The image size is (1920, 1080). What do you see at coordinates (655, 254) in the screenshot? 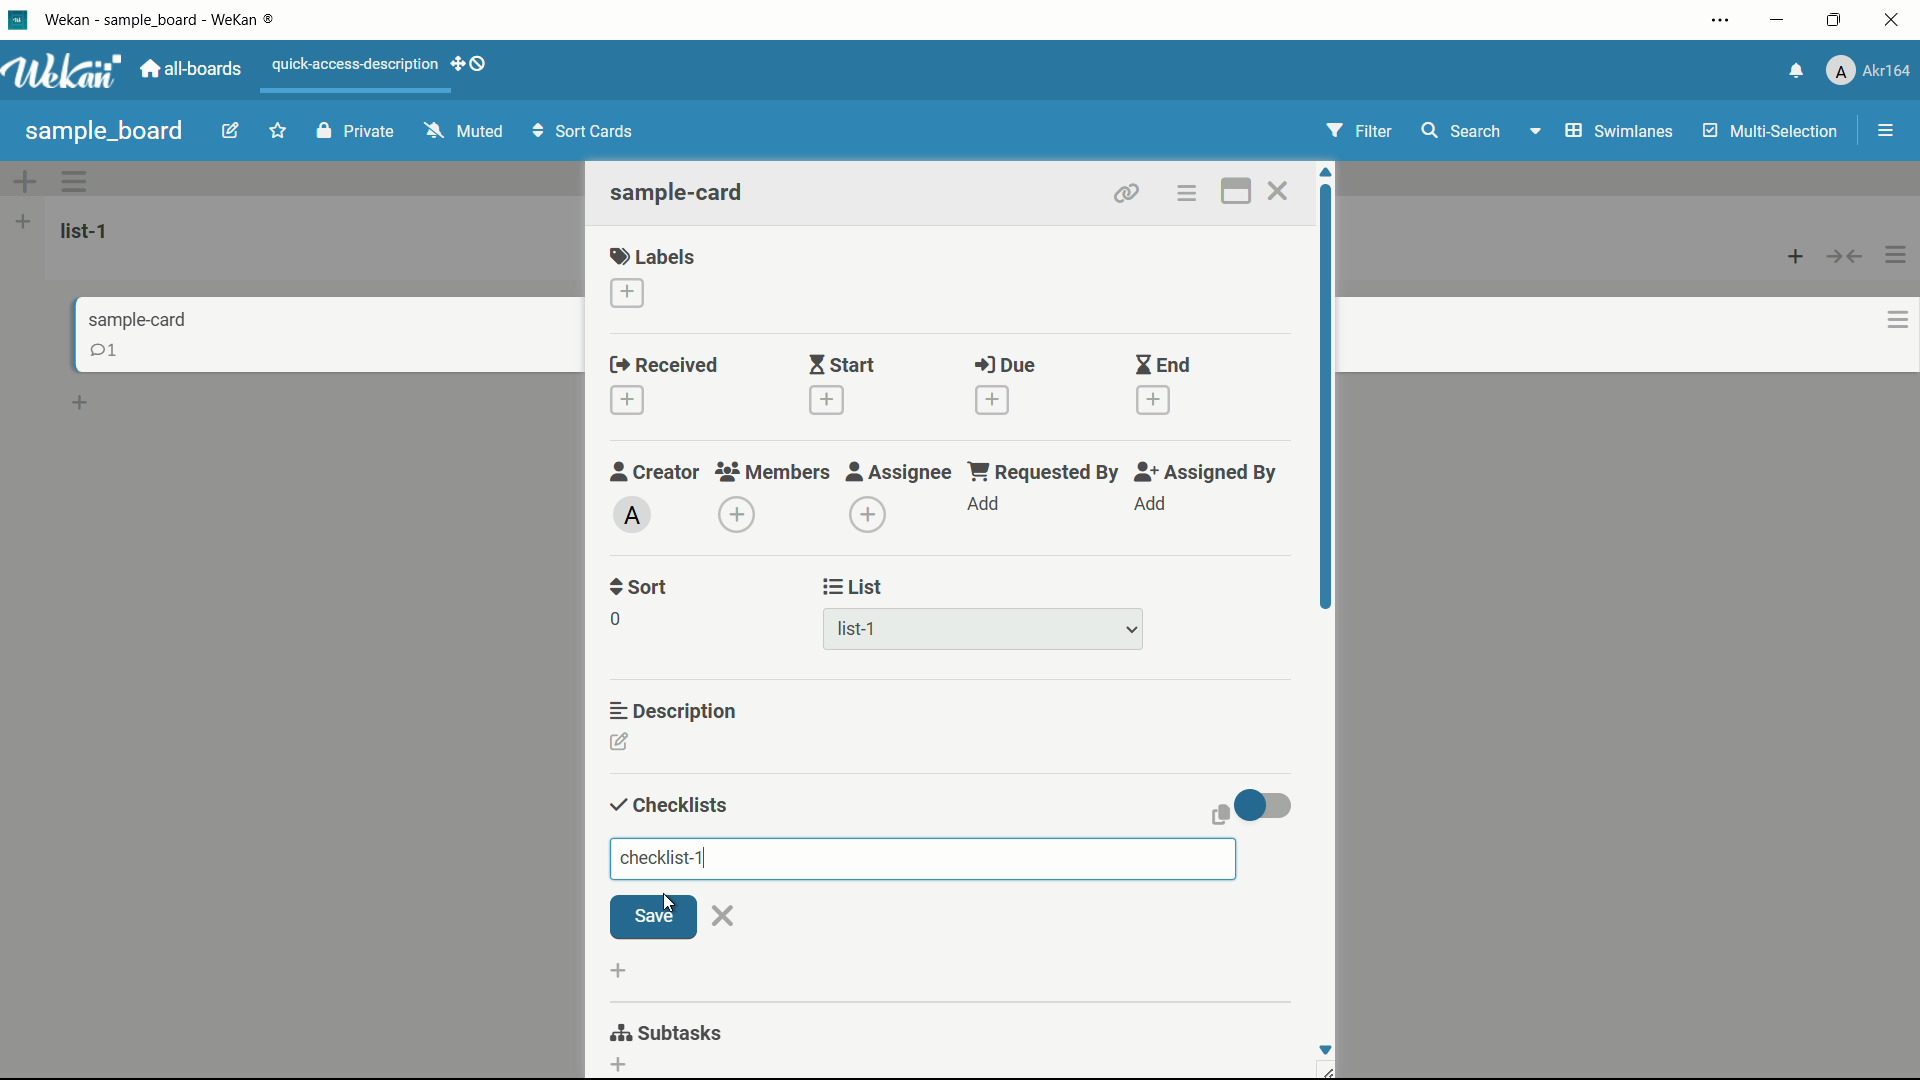
I see `labels` at bounding box center [655, 254].